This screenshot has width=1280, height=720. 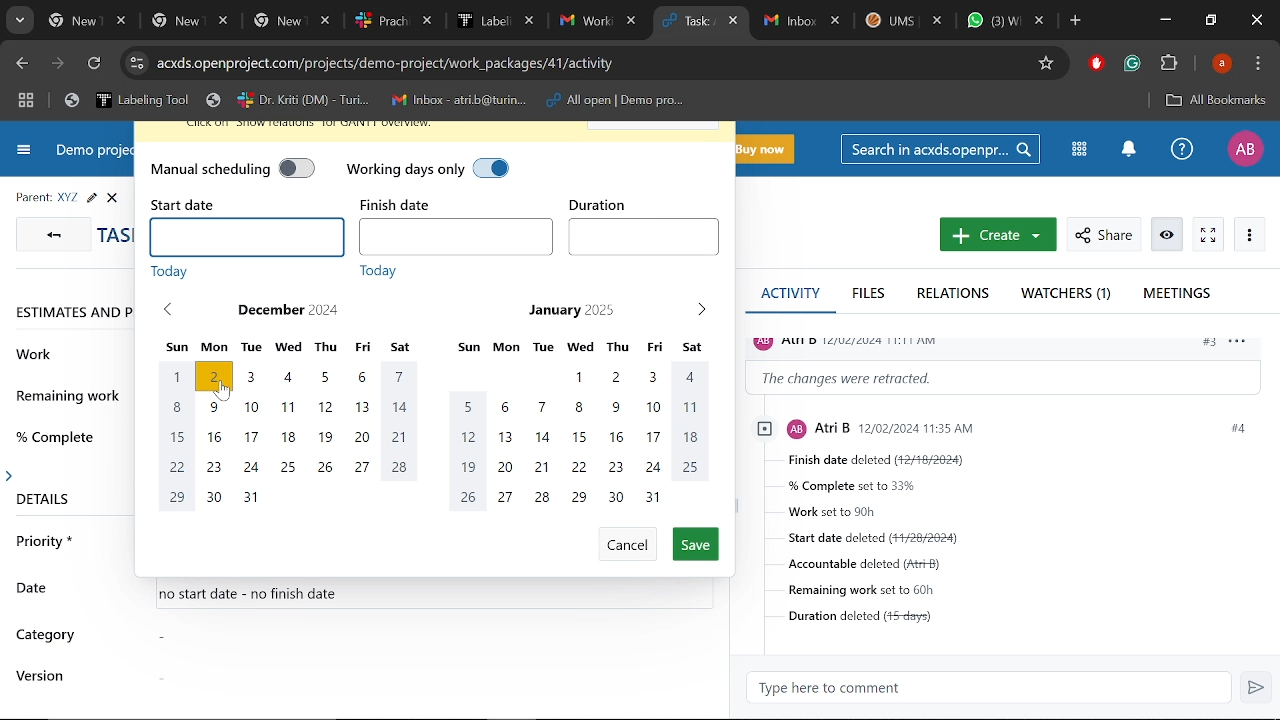 I want to click on Type here to comment, so click(x=990, y=688).